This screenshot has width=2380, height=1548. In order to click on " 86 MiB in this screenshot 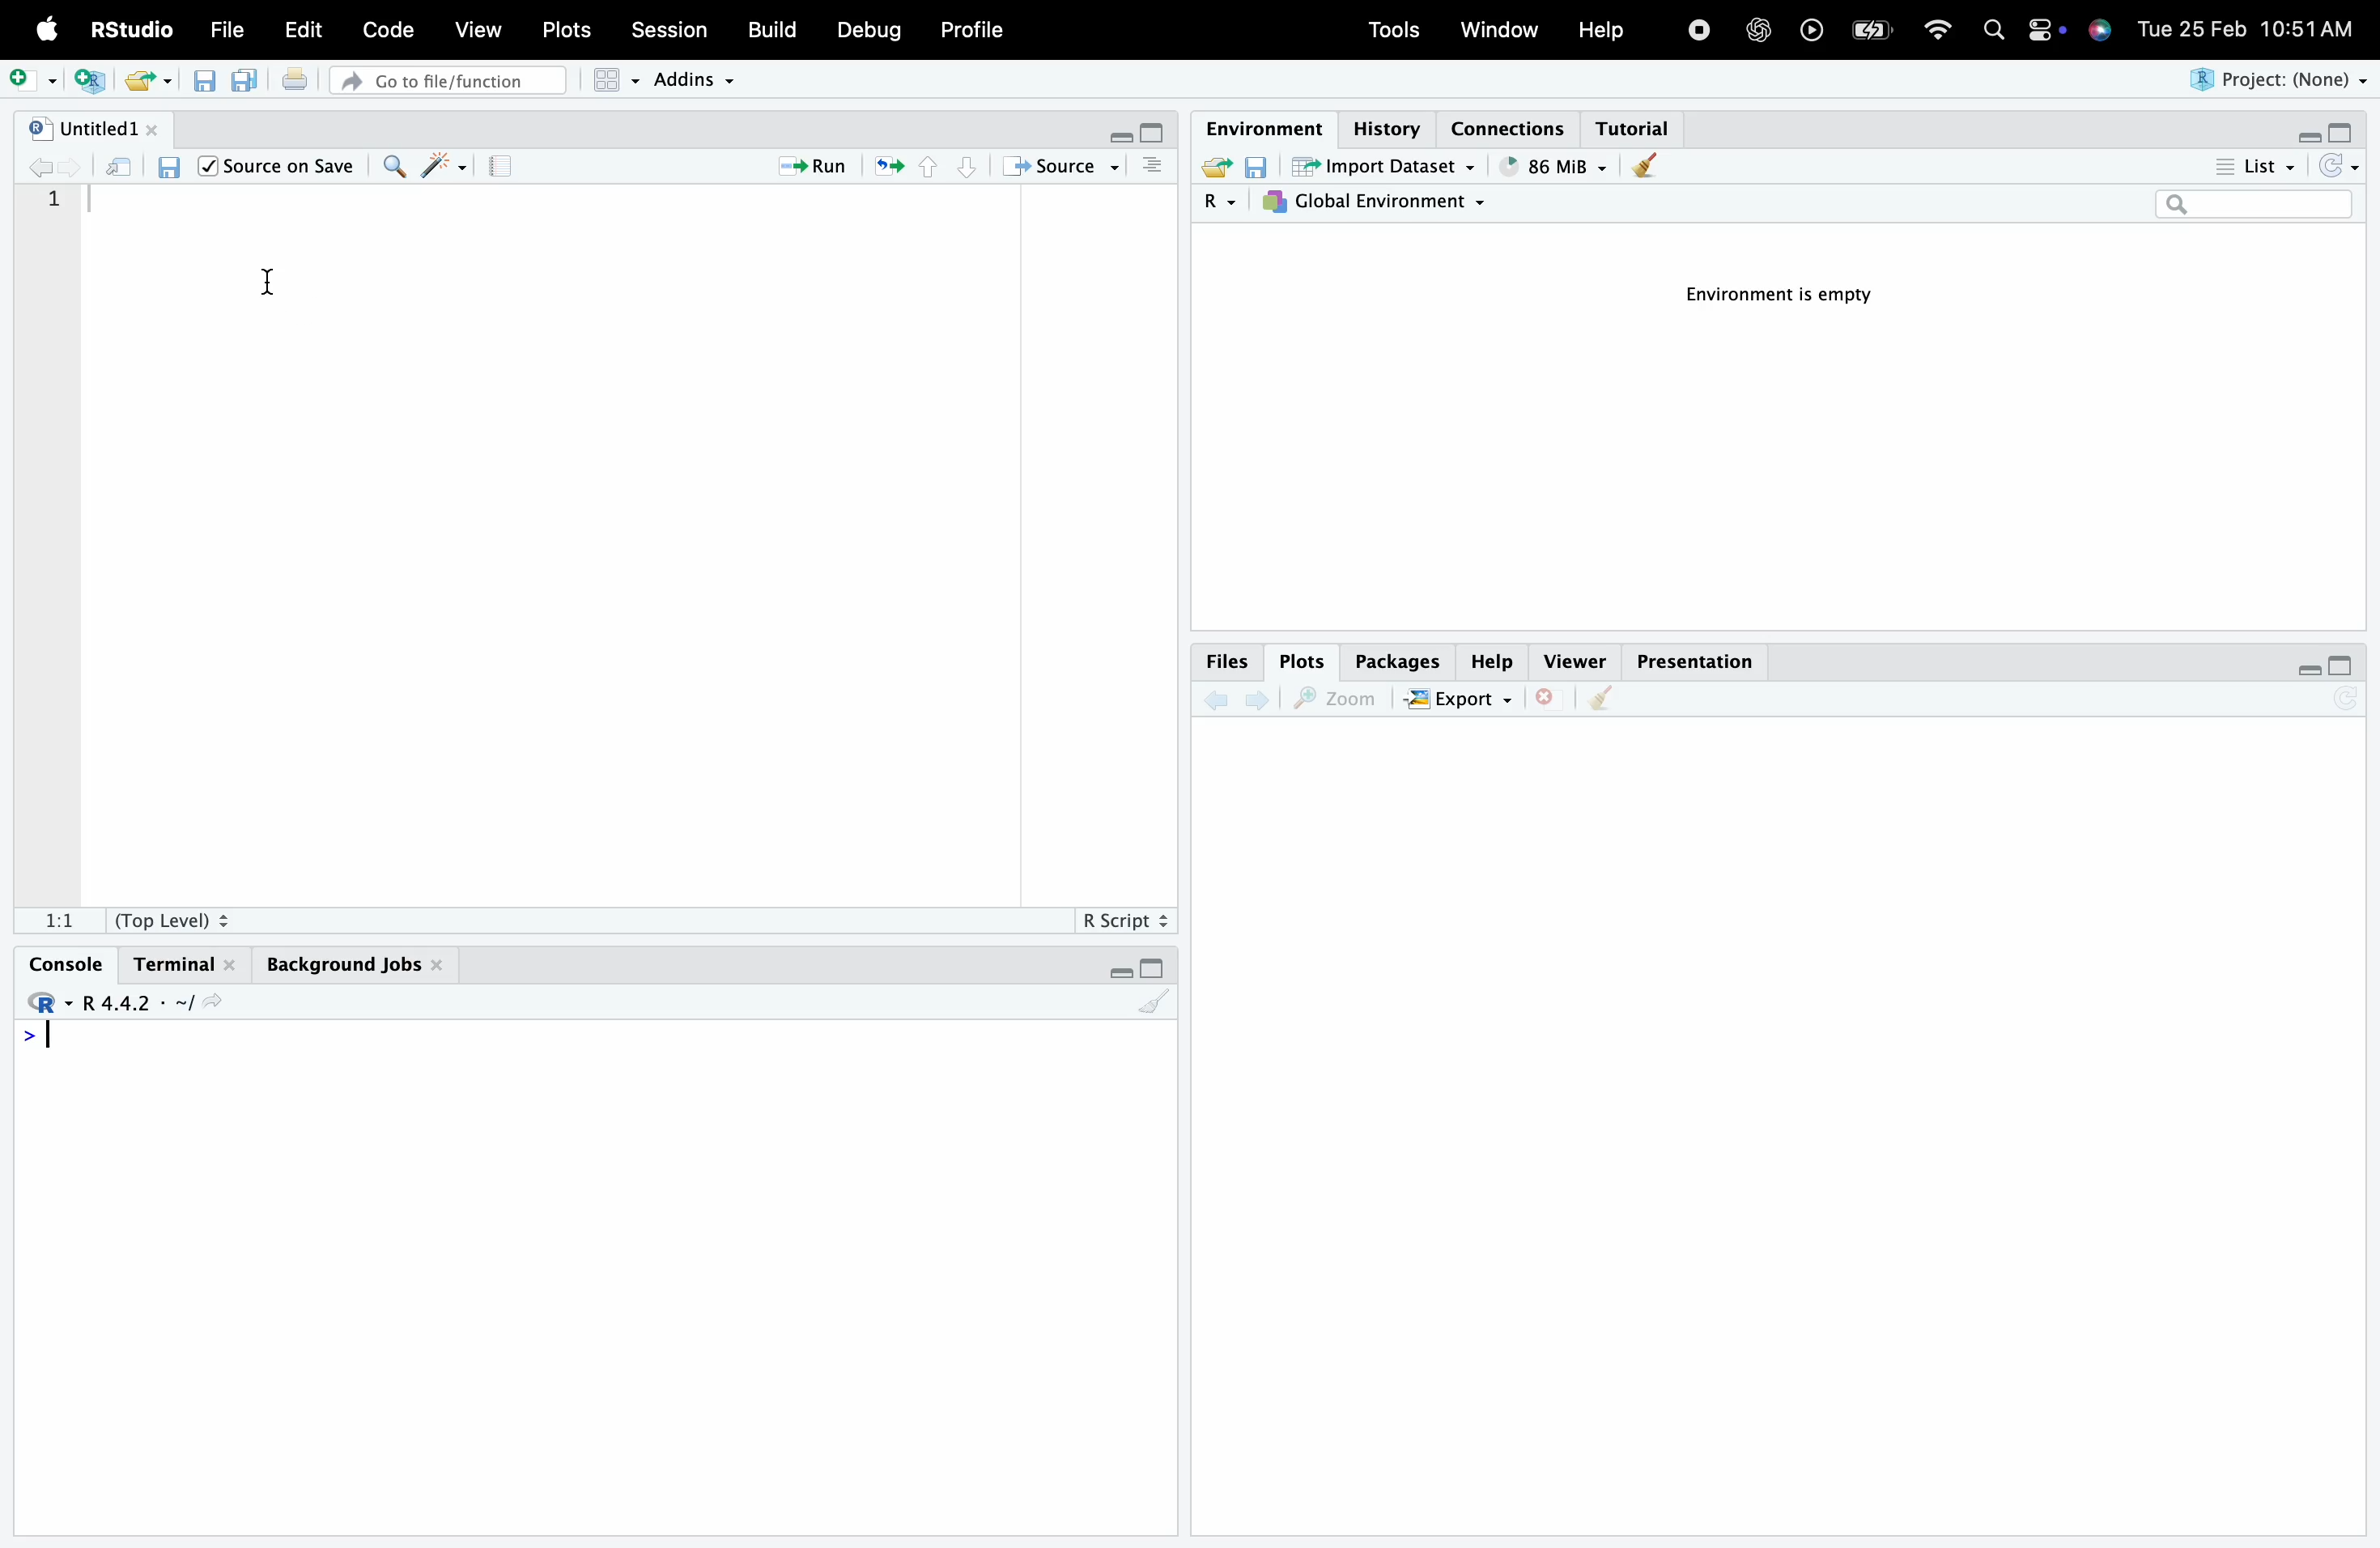, I will do `click(1553, 166)`.